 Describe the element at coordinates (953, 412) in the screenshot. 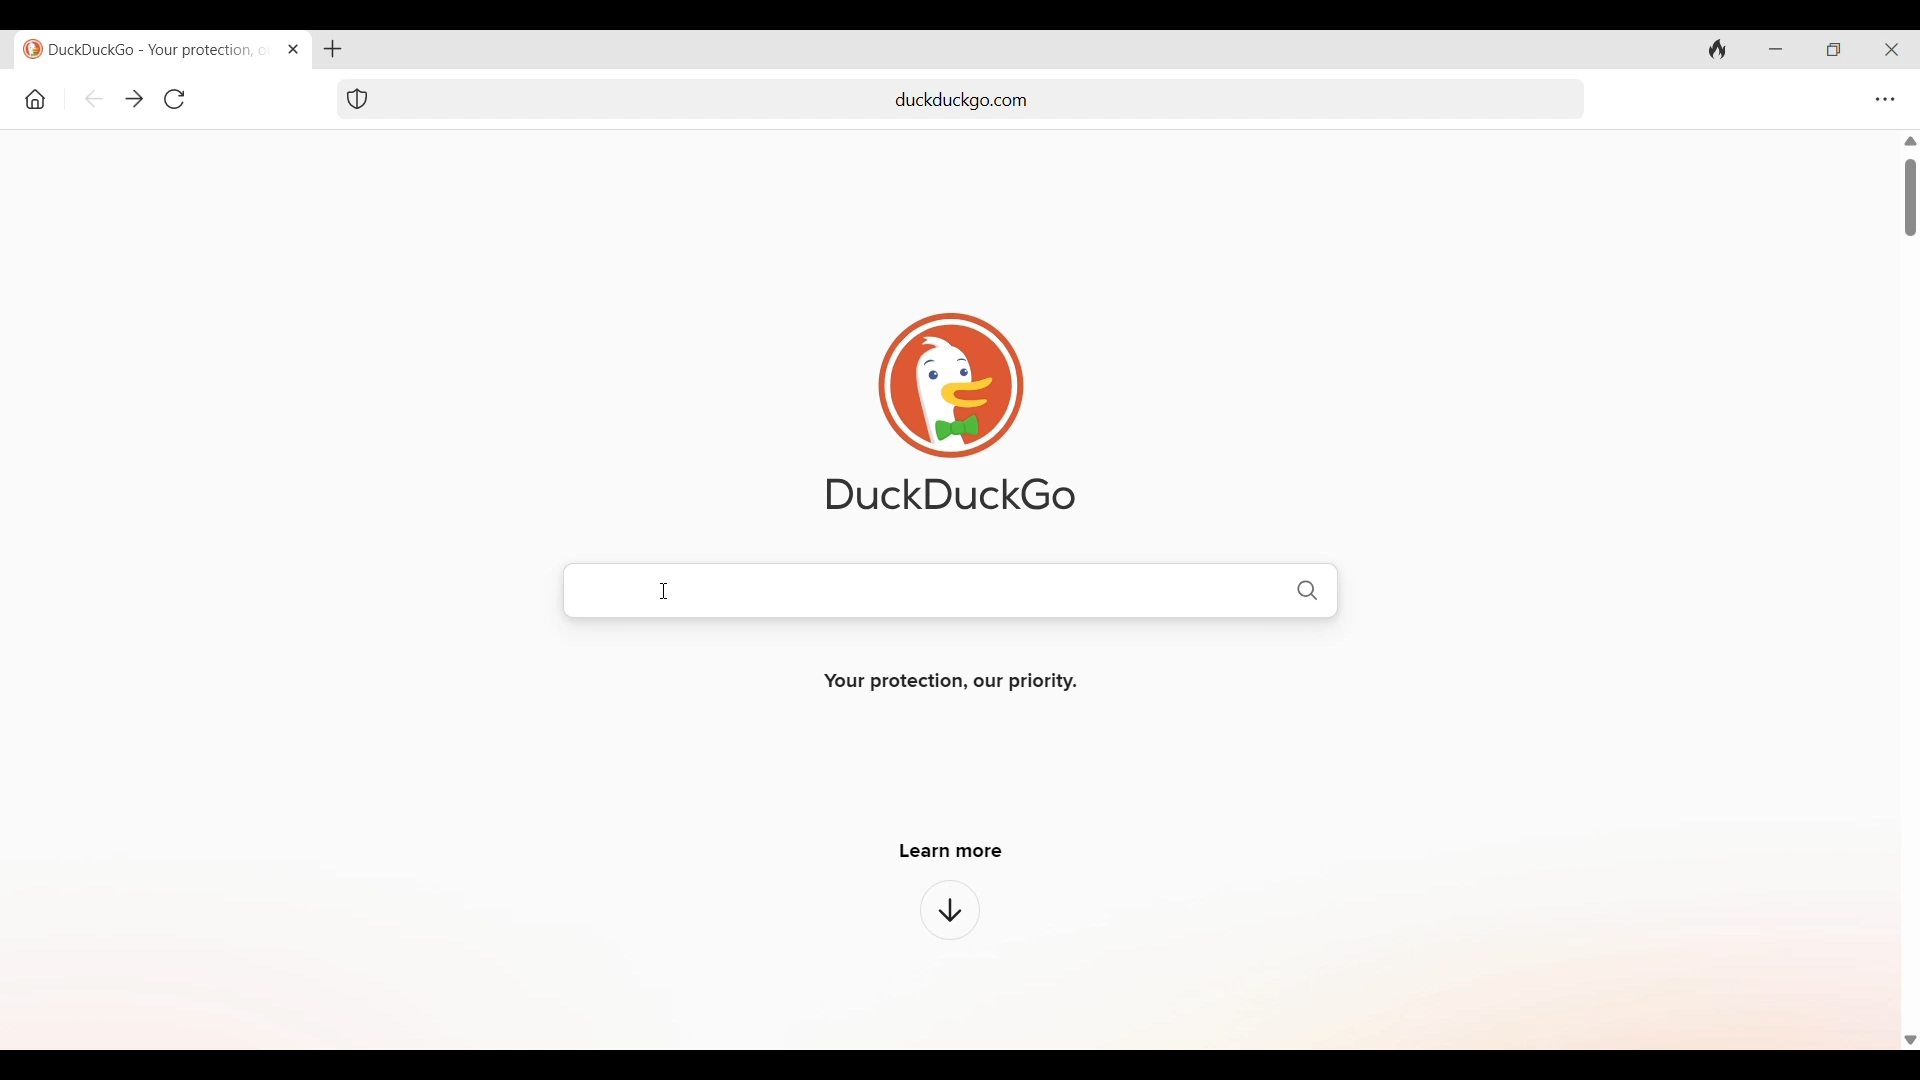

I see `Software logo and name` at that location.